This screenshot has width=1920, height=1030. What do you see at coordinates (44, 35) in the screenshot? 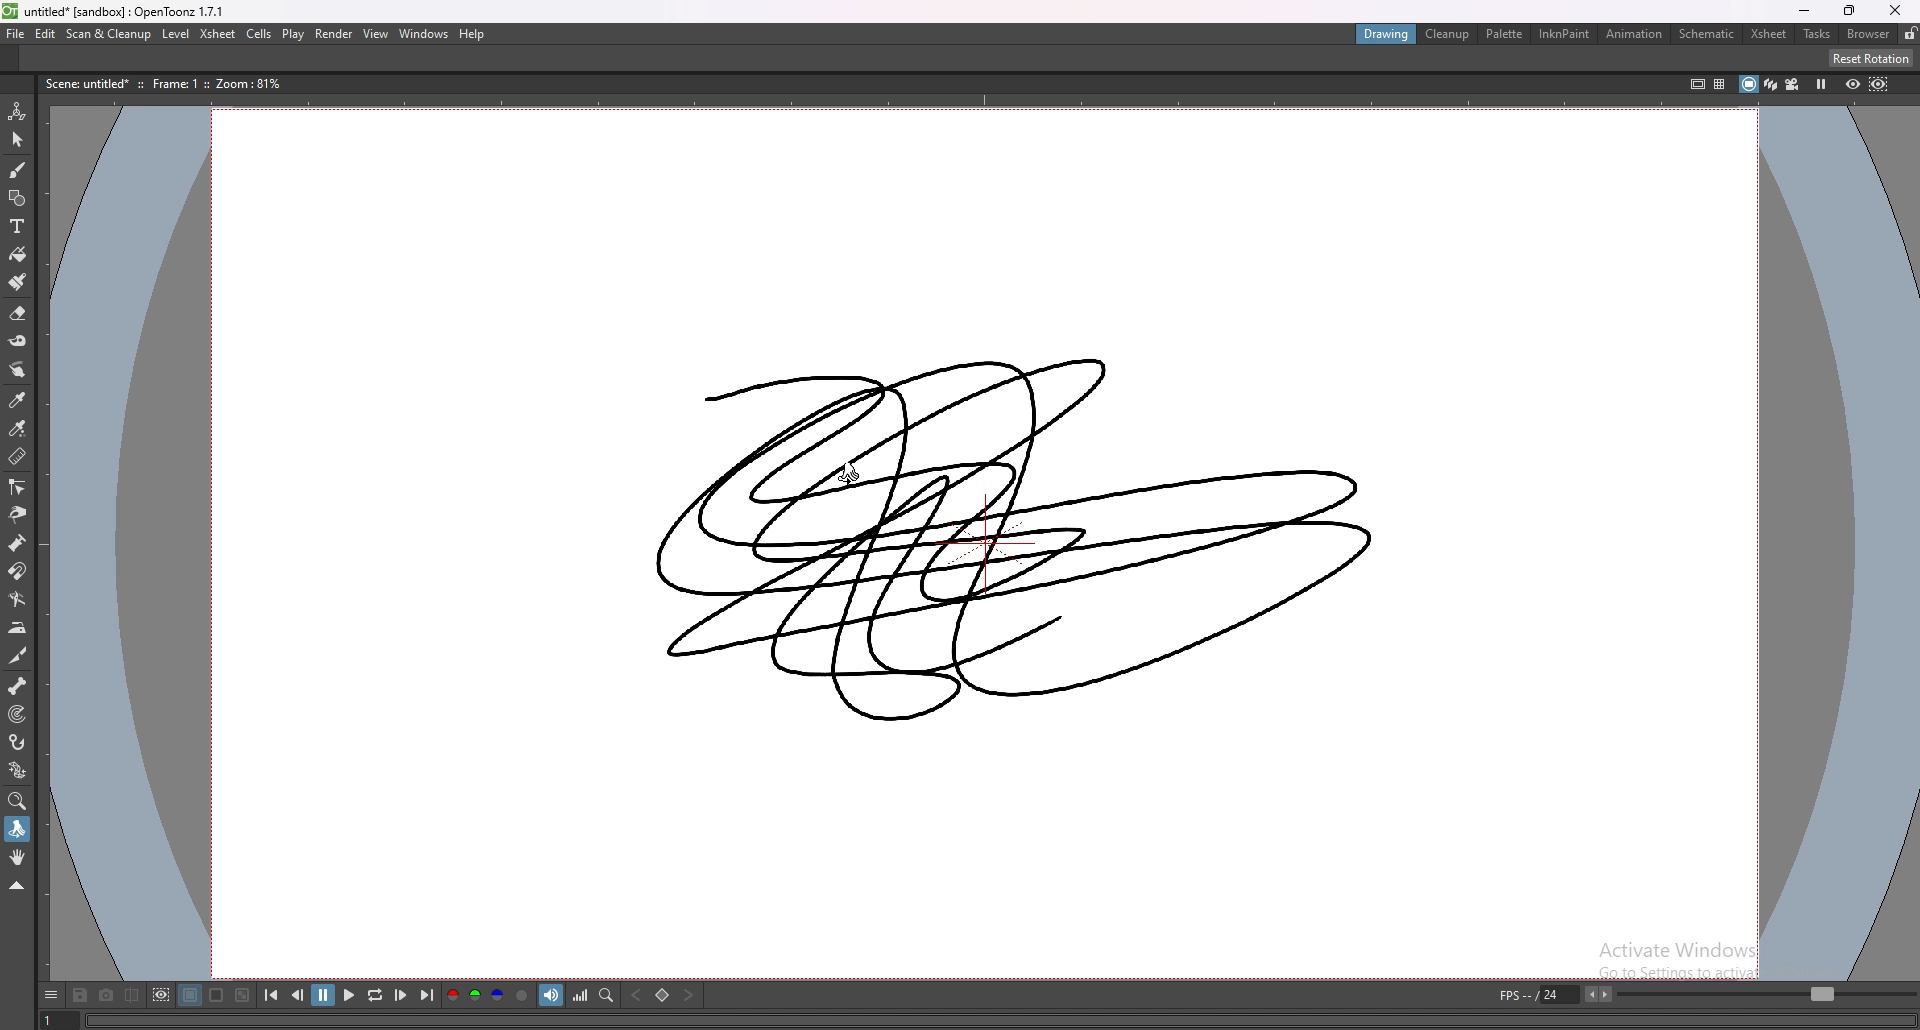
I see `edit` at bounding box center [44, 35].